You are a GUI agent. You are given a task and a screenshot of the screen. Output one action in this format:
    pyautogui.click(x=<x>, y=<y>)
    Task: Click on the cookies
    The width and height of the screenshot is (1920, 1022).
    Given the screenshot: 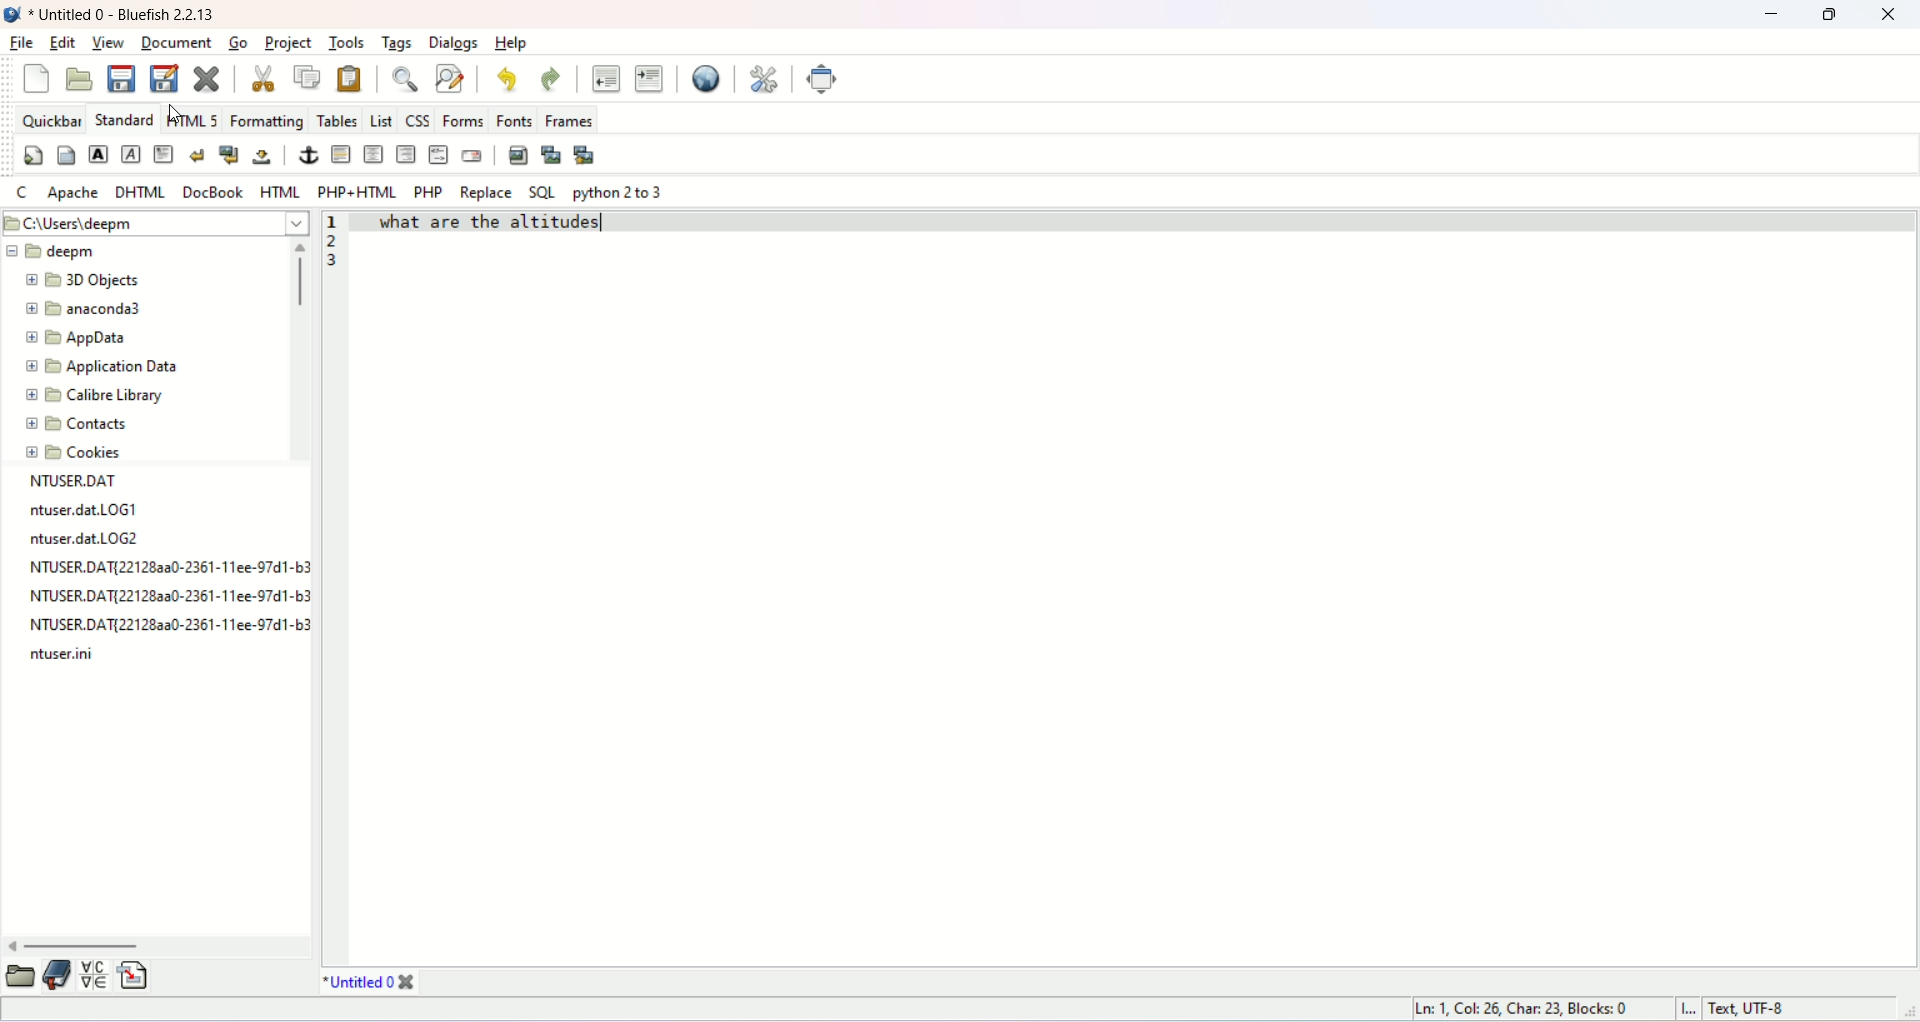 What is the action you would take?
    pyautogui.click(x=76, y=454)
    